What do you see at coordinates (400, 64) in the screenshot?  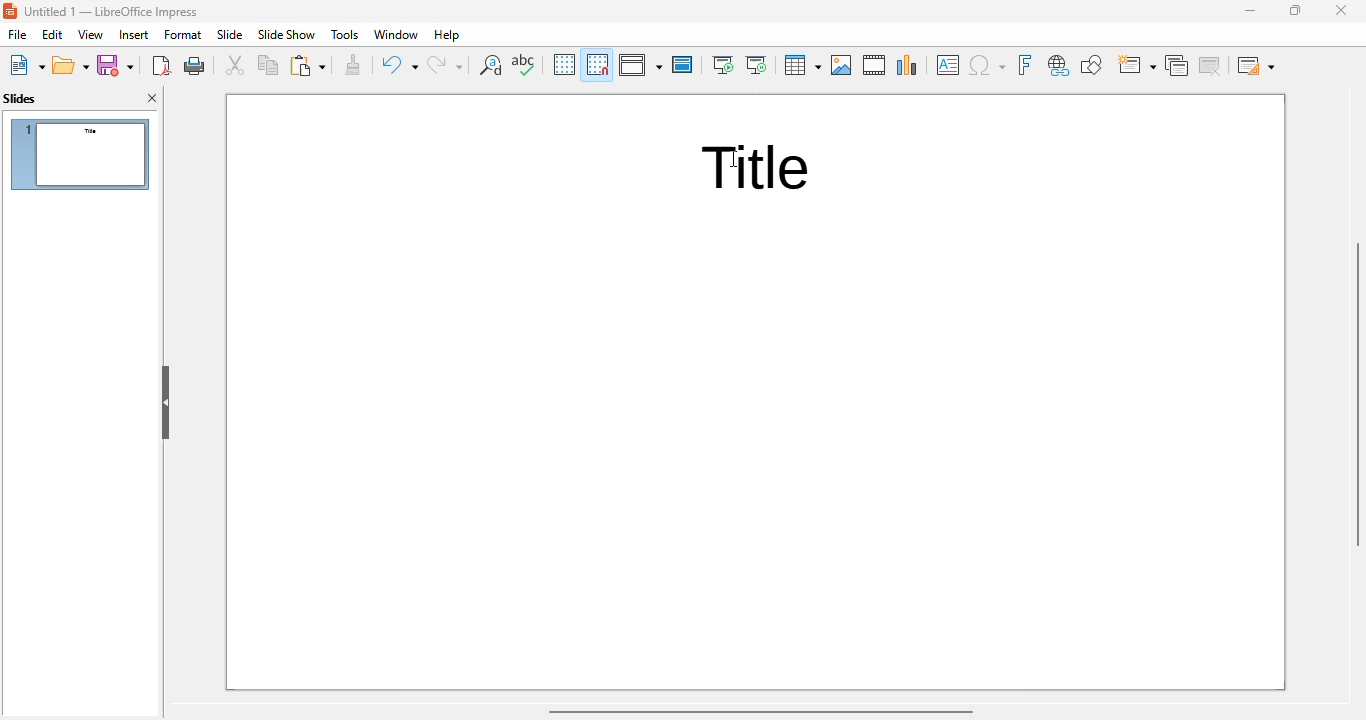 I see `undo` at bounding box center [400, 64].